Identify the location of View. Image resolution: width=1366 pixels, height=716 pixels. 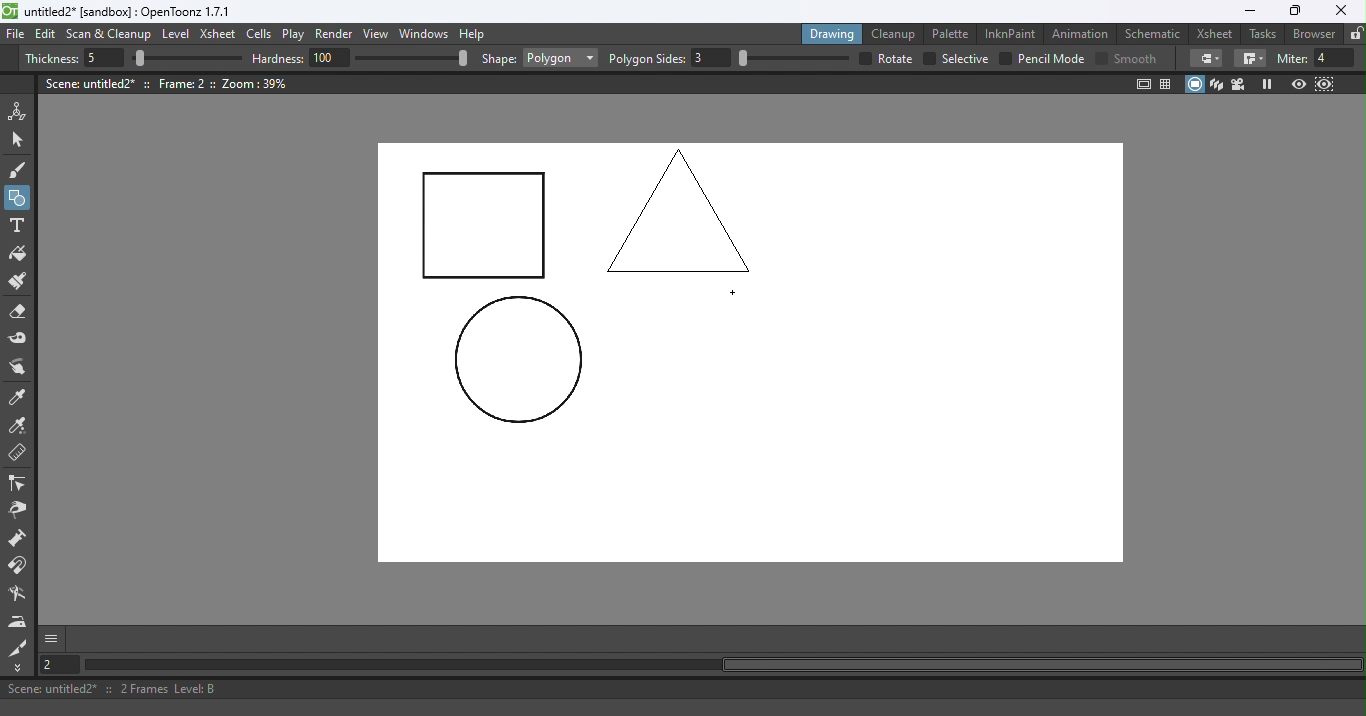
(379, 36).